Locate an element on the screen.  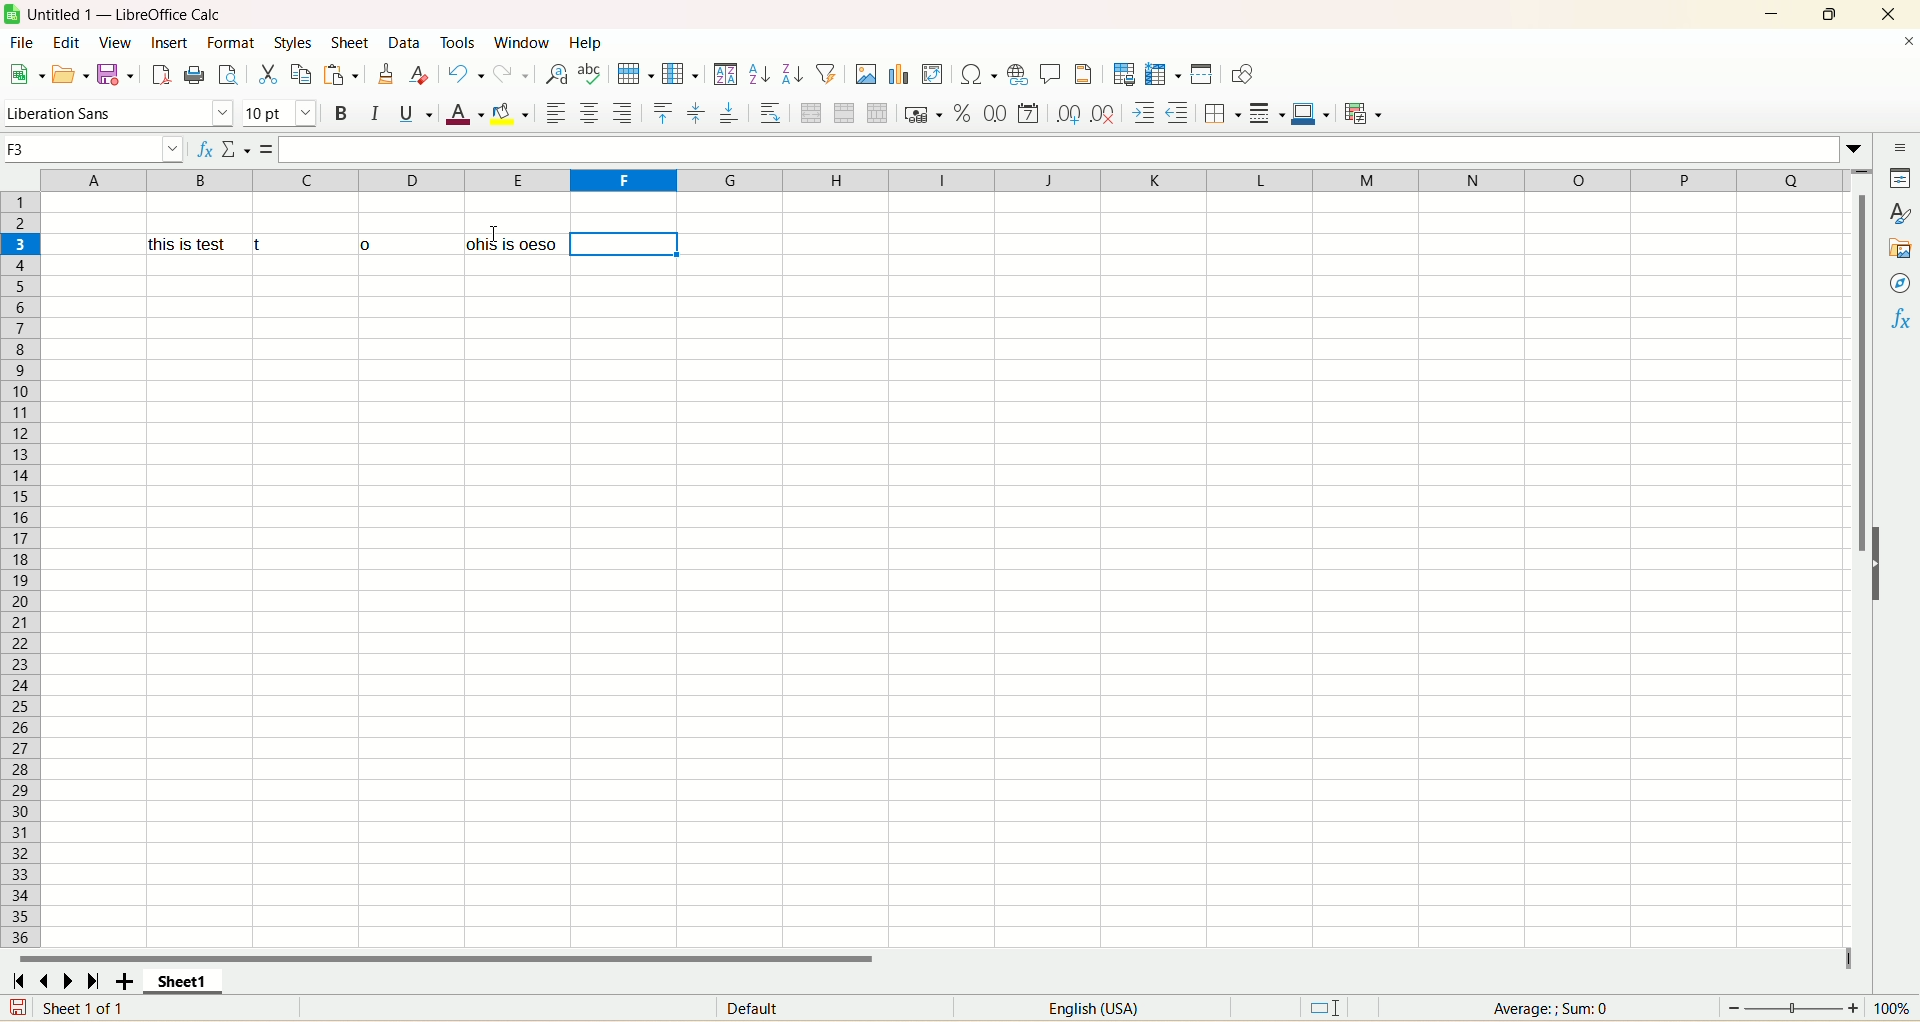
insert chart is located at coordinates (904, 75).